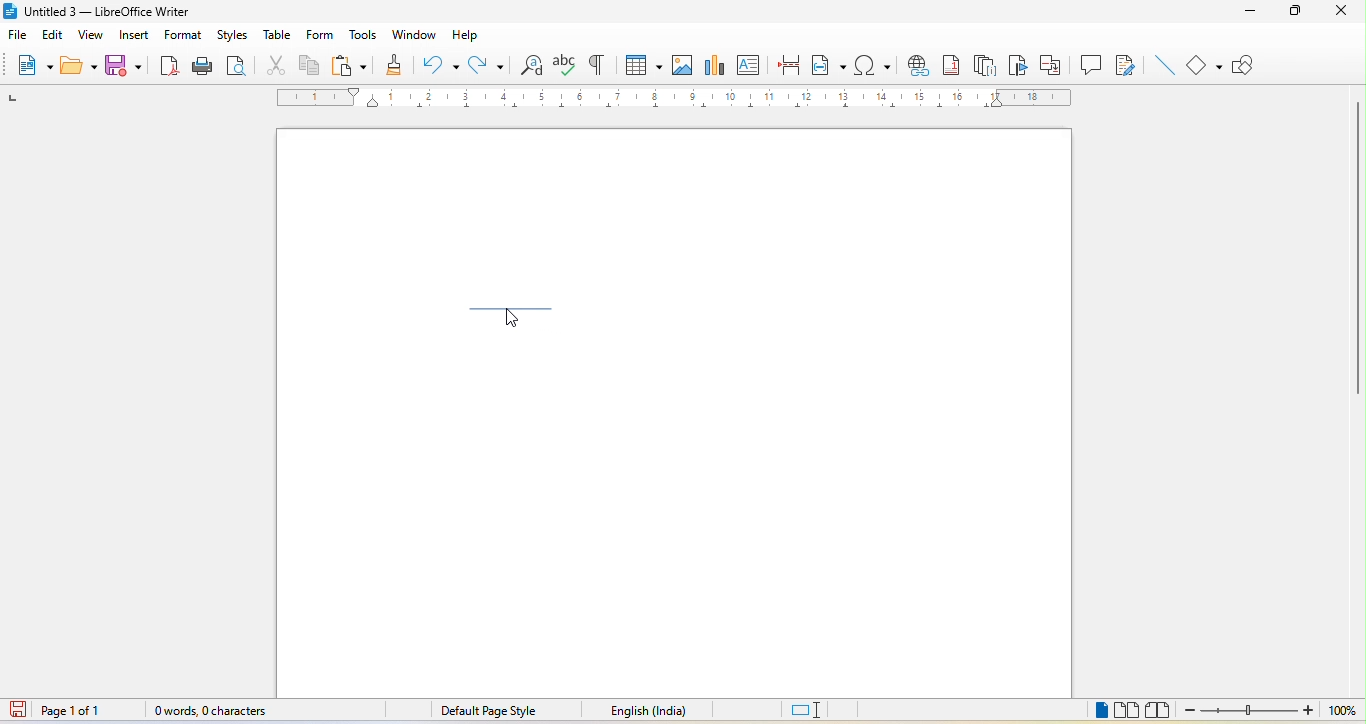 The height and width of the screenshot is (724, 1366). Describe the element at coordinates (489, 64) in the screenshot. I see `redo` at that location.